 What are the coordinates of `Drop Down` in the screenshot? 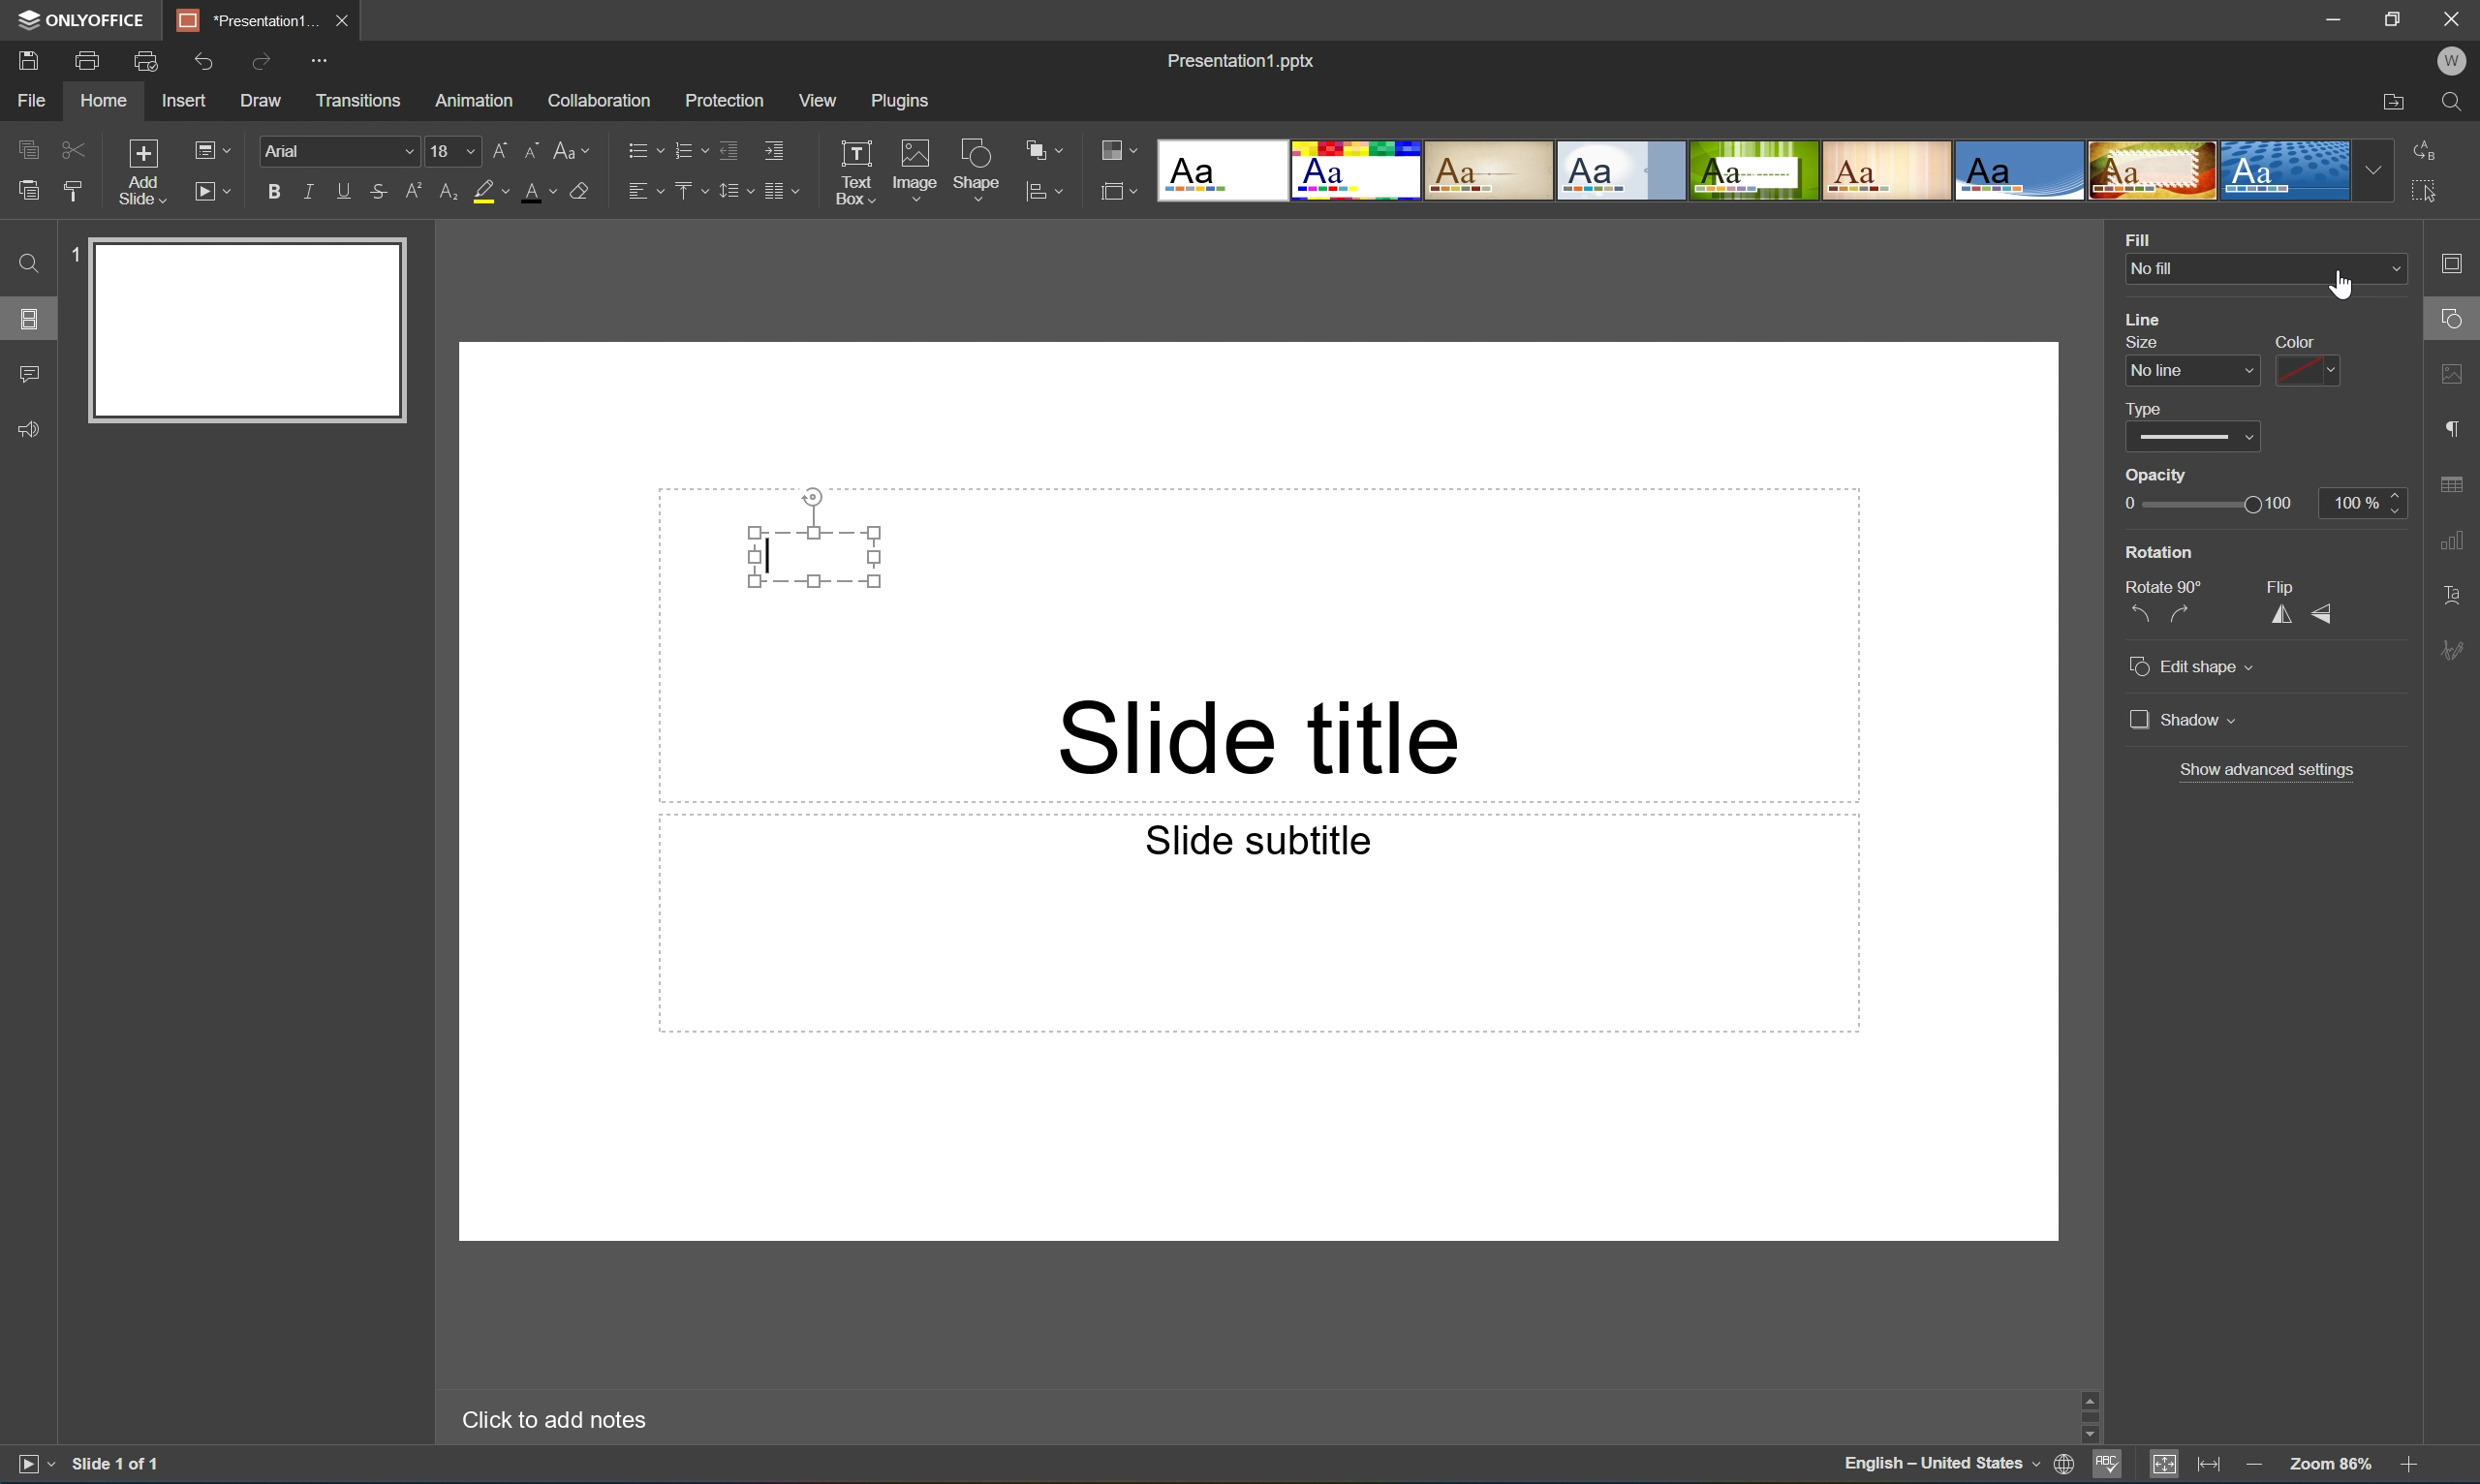 It's located at (2392, 269).